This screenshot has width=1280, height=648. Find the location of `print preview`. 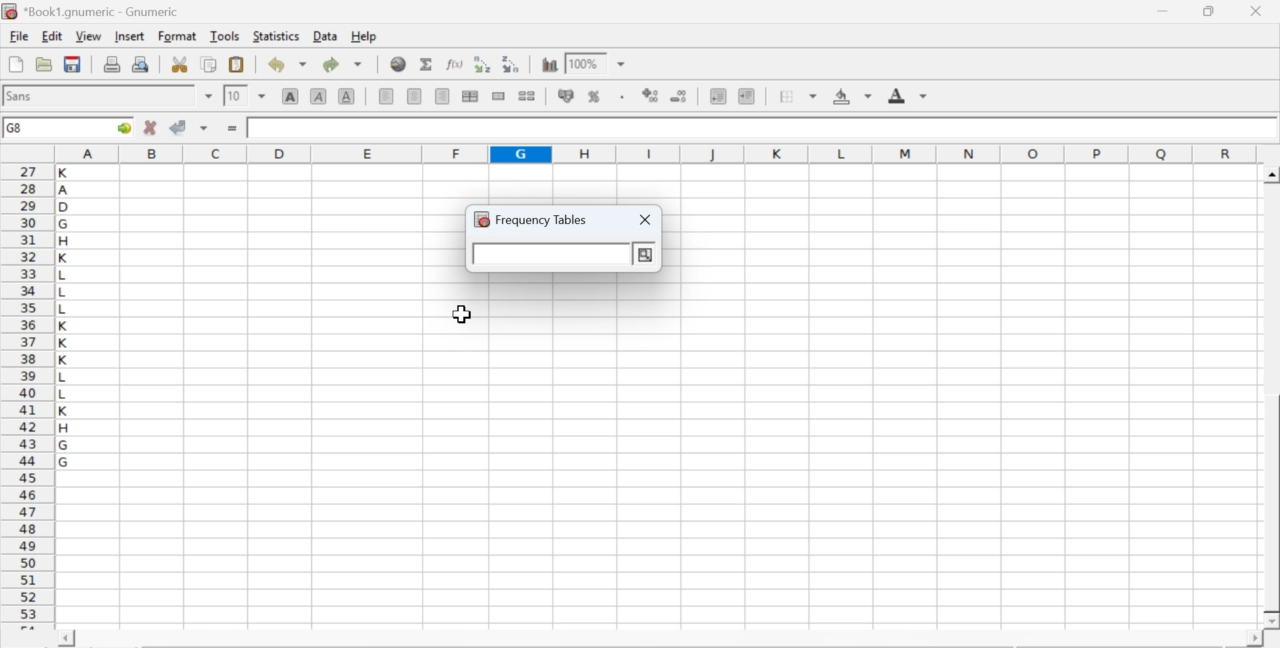

print preview is located at coordinates (141, 63).